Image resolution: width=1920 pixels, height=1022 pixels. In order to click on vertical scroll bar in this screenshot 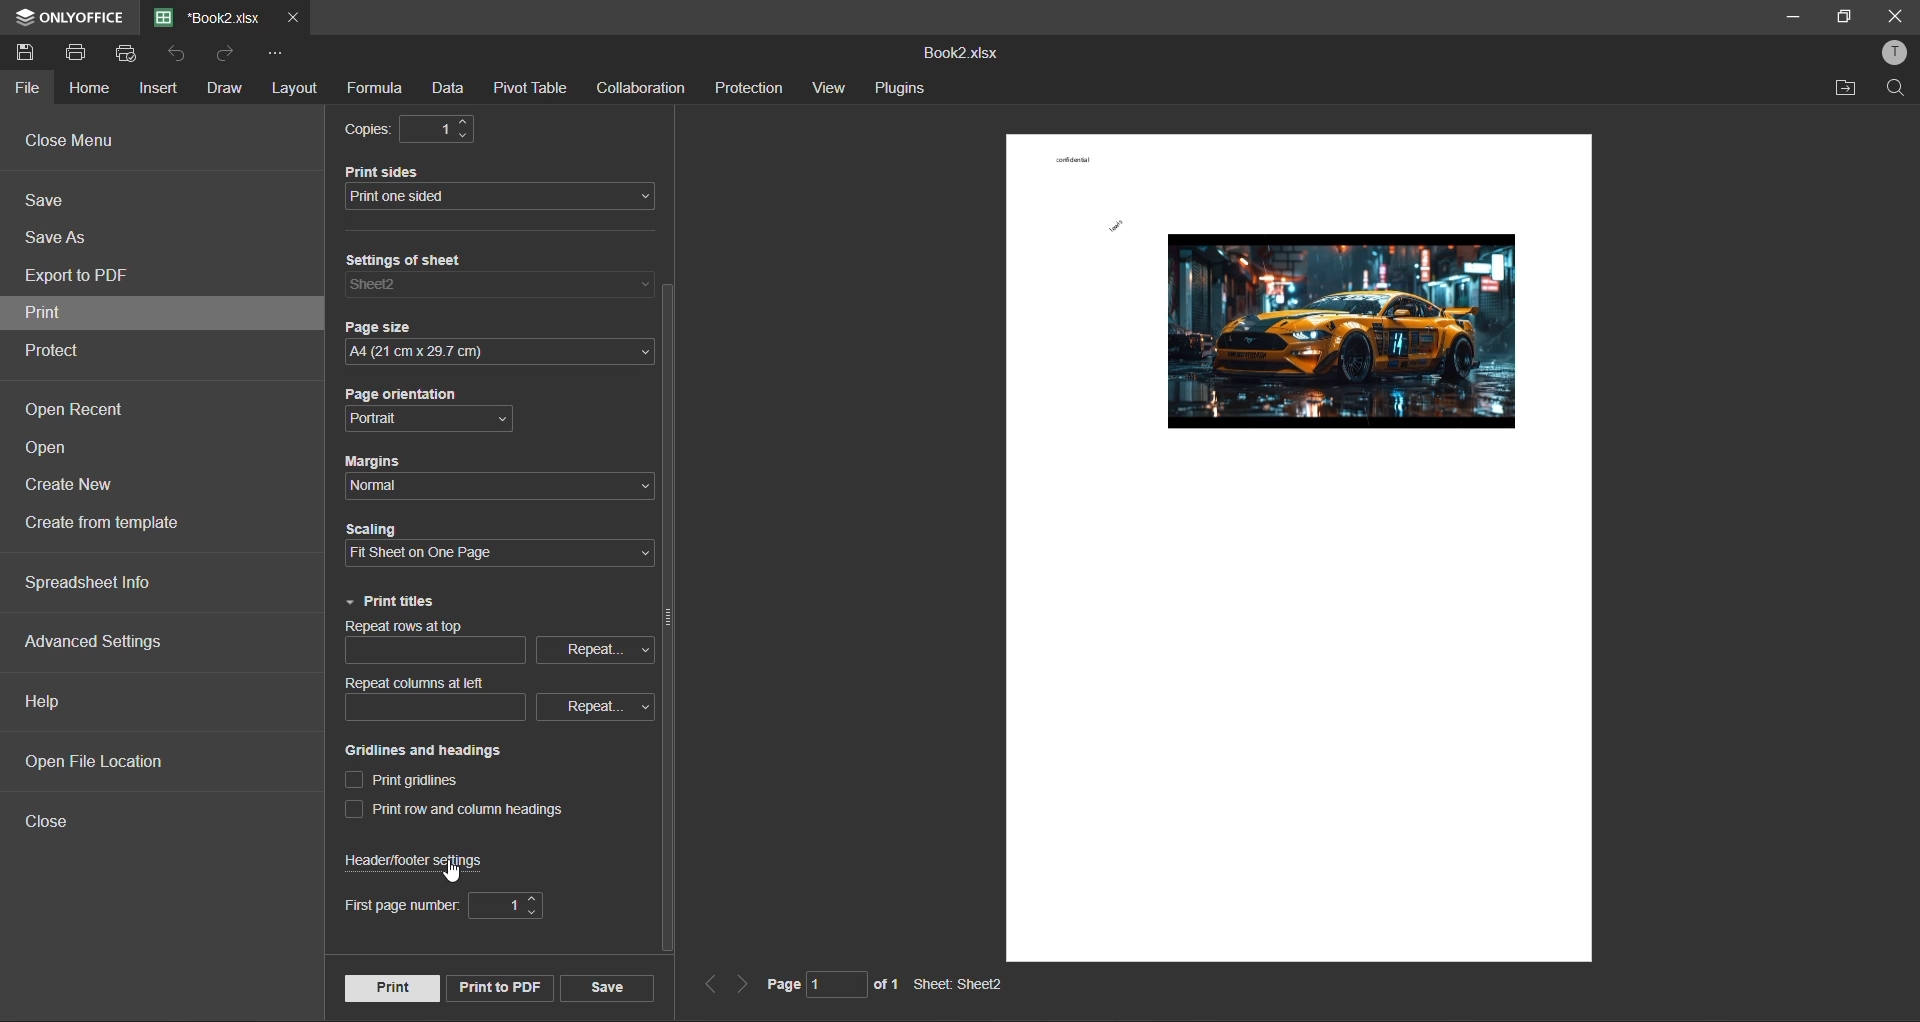, I will do `click(671, 620)`.